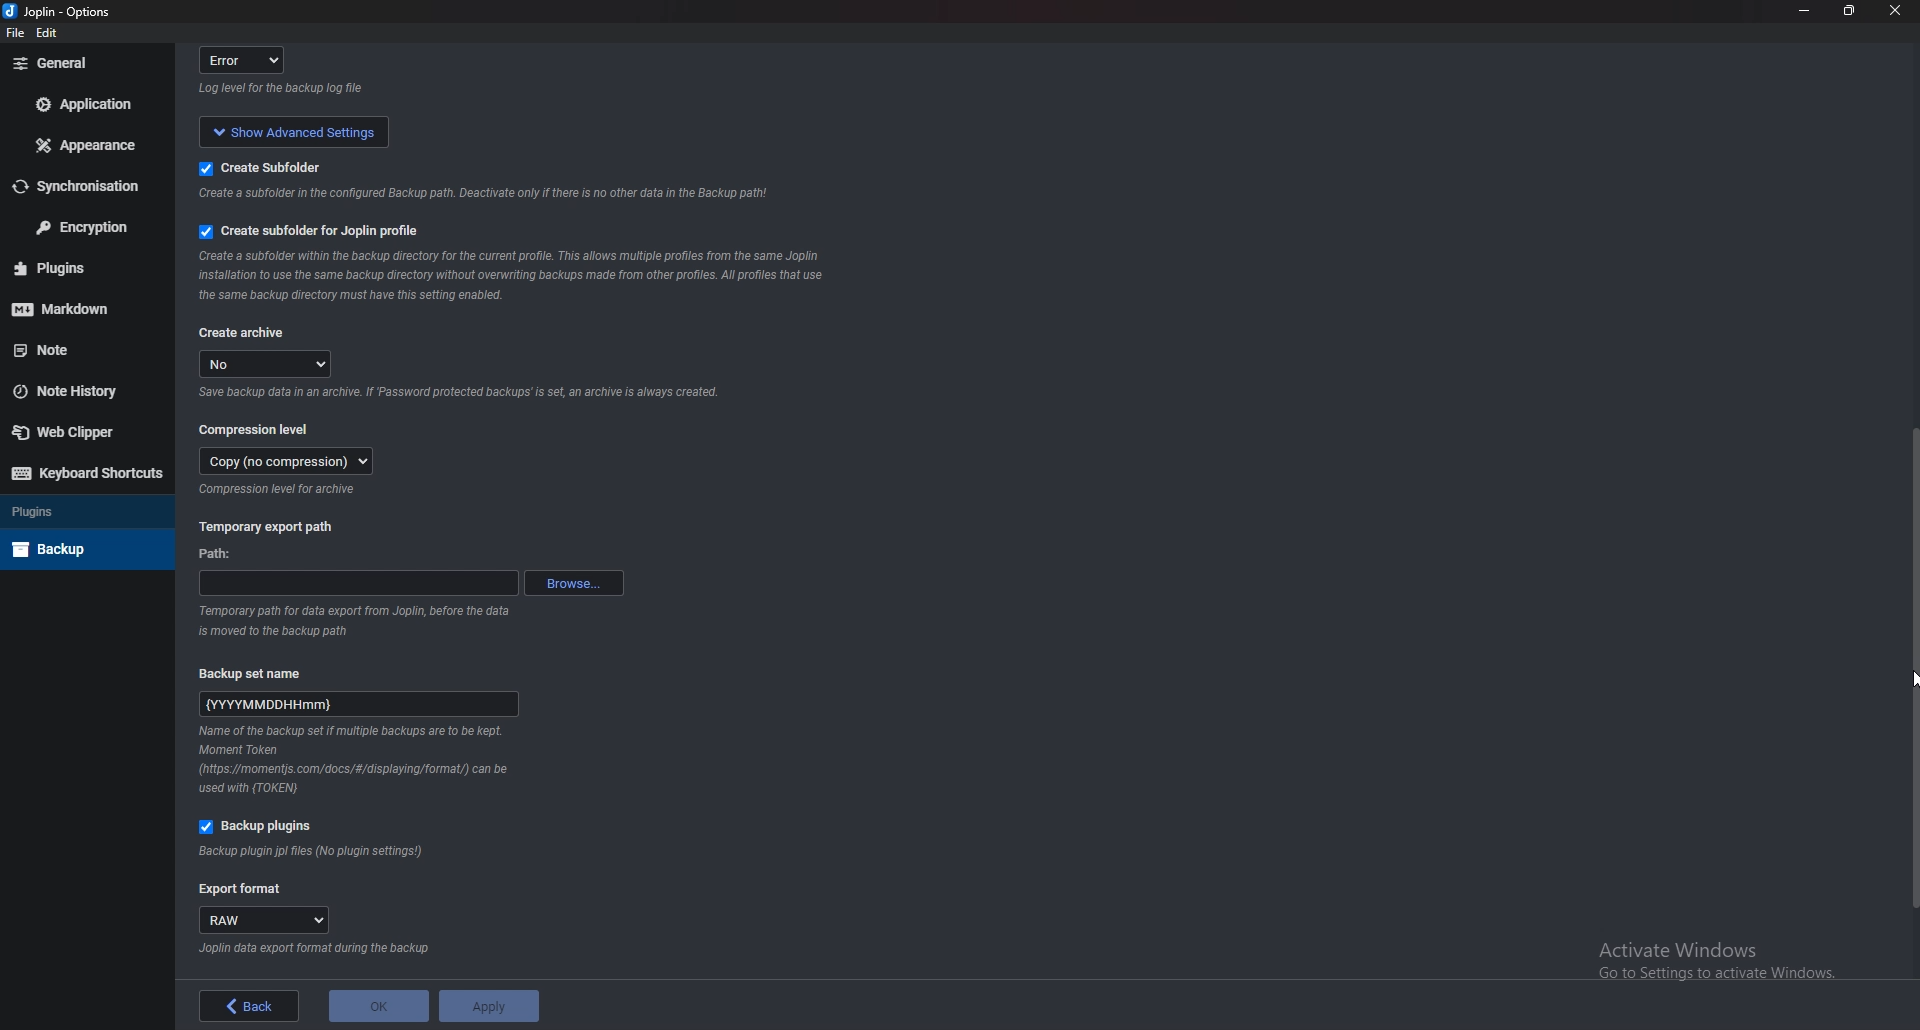 Image resolution: width=1920 pixels, height=1030 pixels. What do you see at coordinates (287, 461) in the screenshot?
I see `copy (no compression)` at bounding box center [287, 461].